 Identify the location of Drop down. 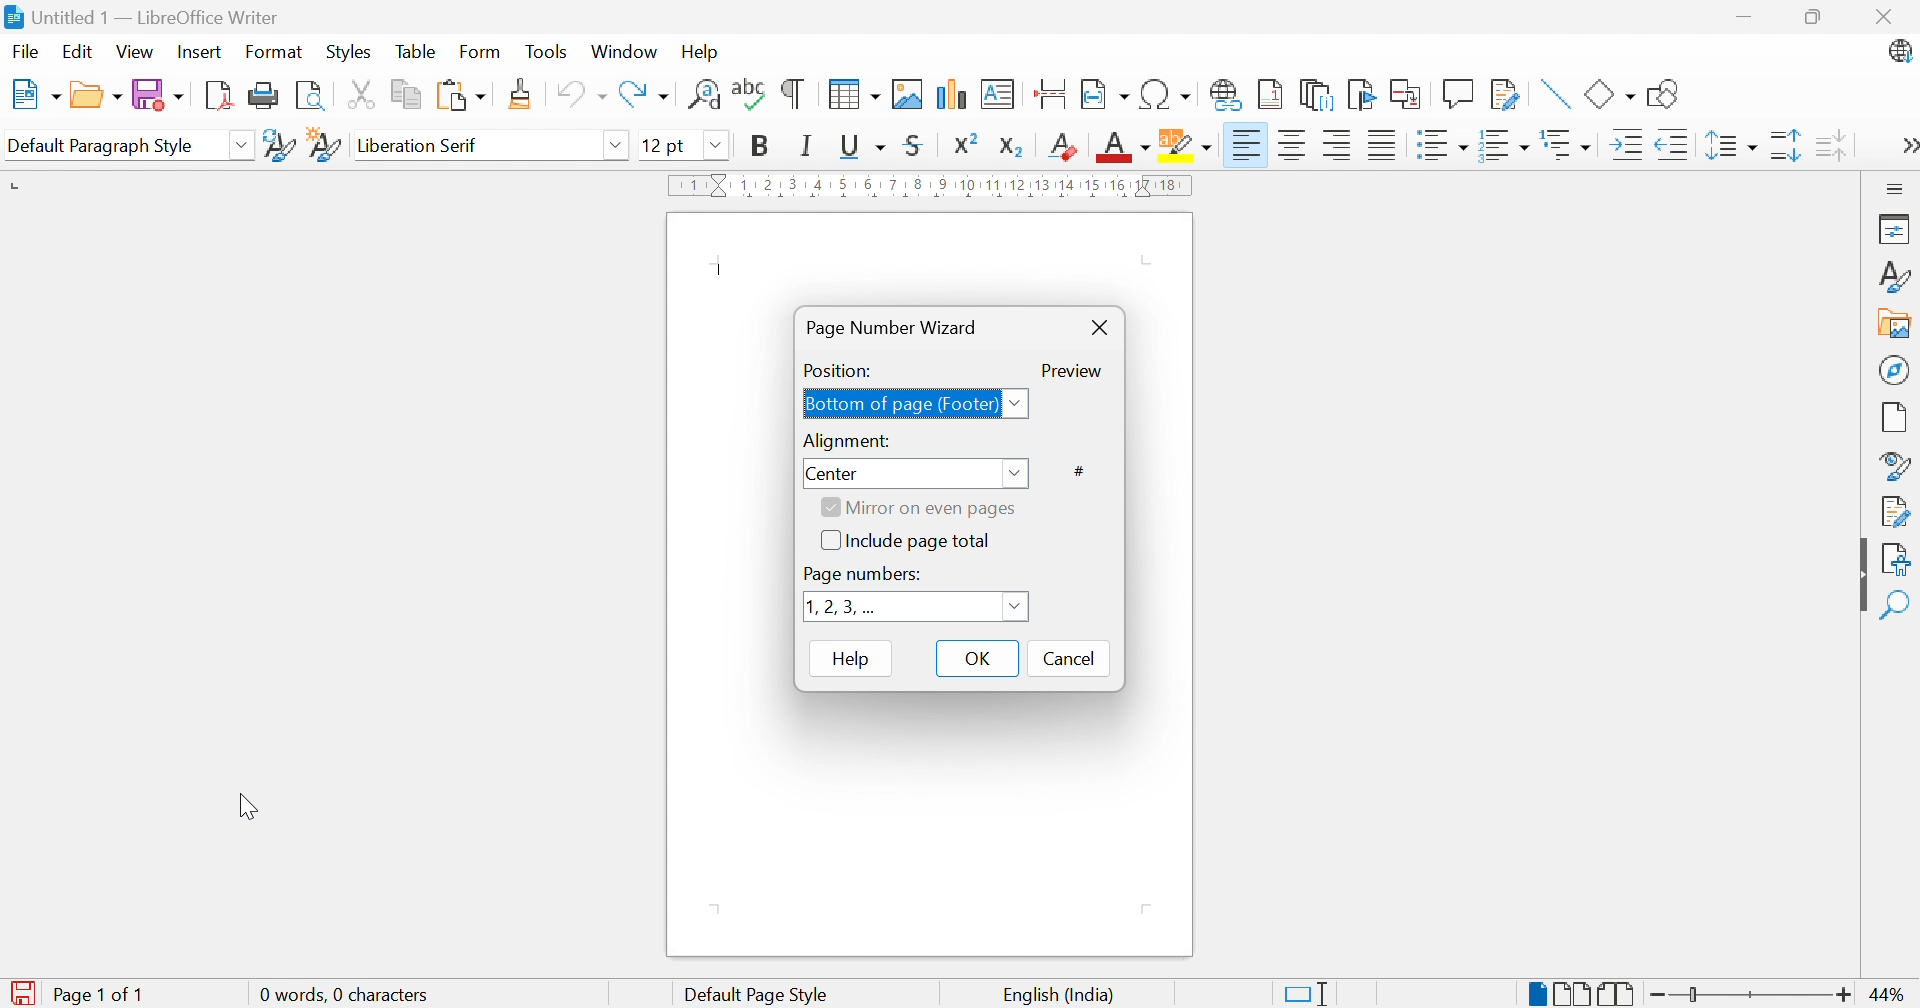
(719, 146).